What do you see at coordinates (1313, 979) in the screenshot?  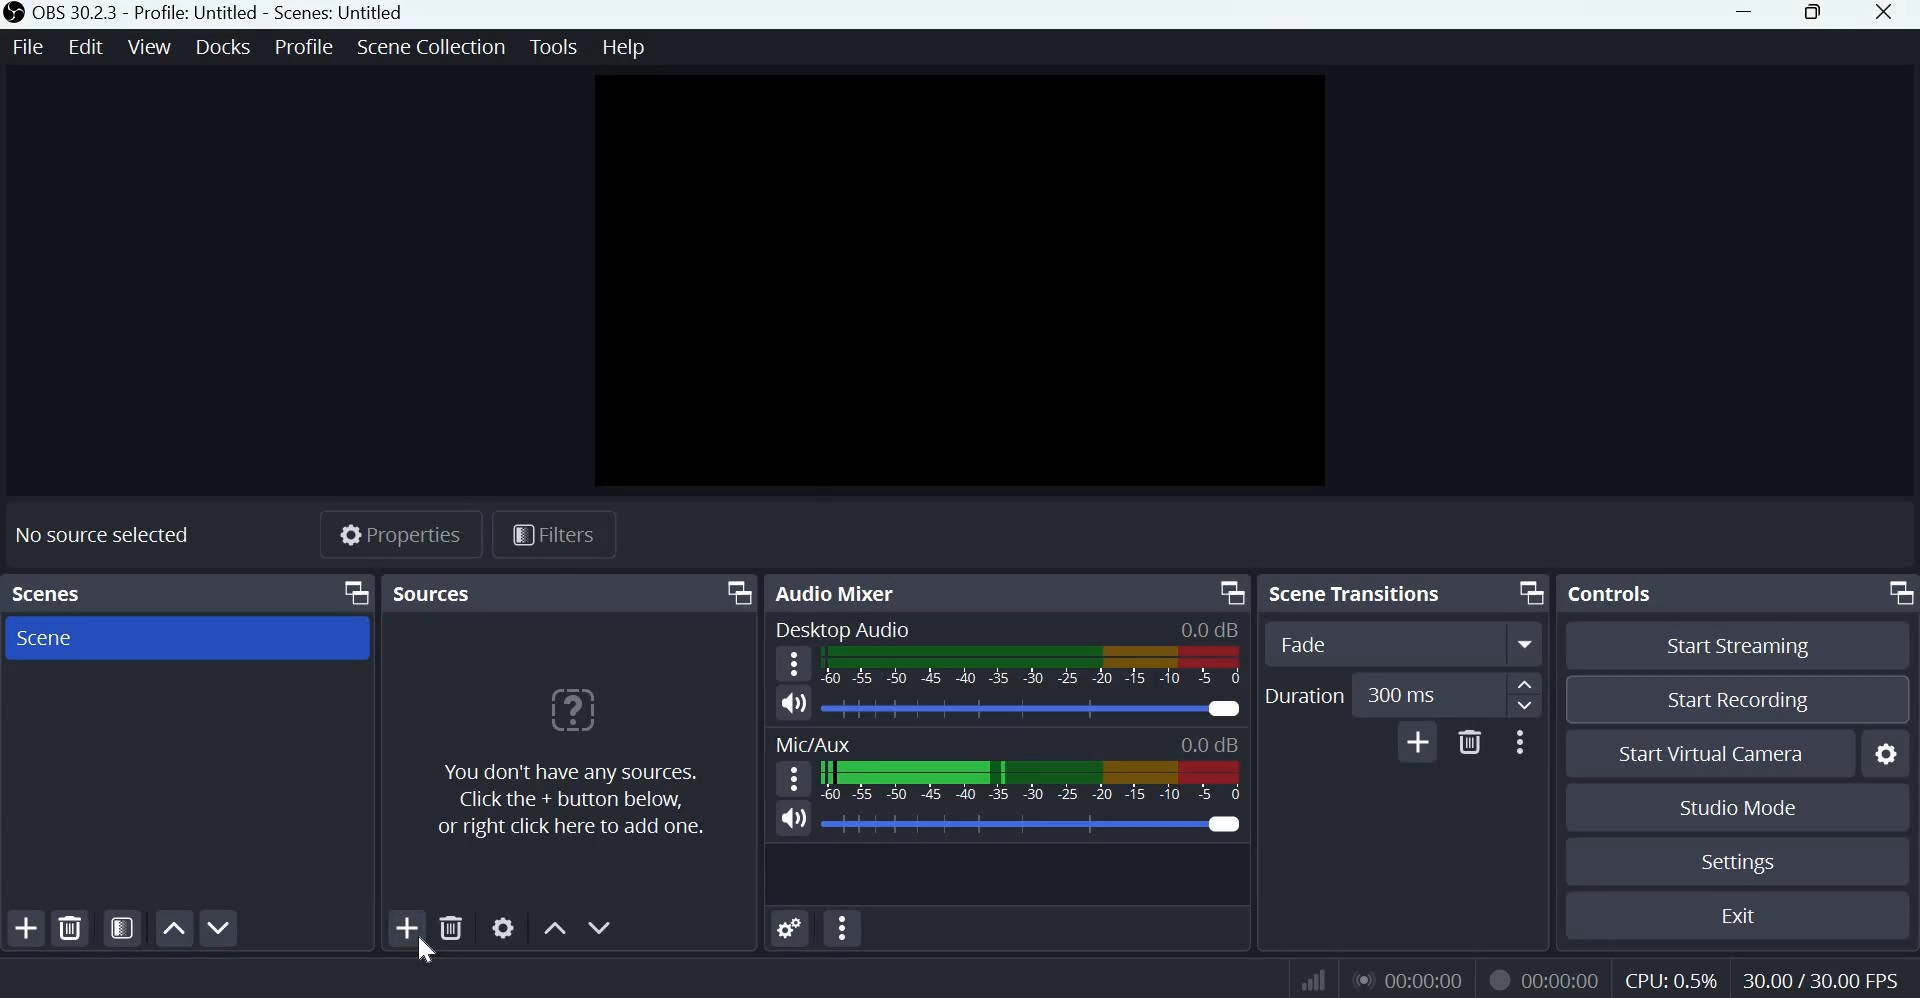 I see `Connection Status Indicator` at bounding box center [1313, 979].